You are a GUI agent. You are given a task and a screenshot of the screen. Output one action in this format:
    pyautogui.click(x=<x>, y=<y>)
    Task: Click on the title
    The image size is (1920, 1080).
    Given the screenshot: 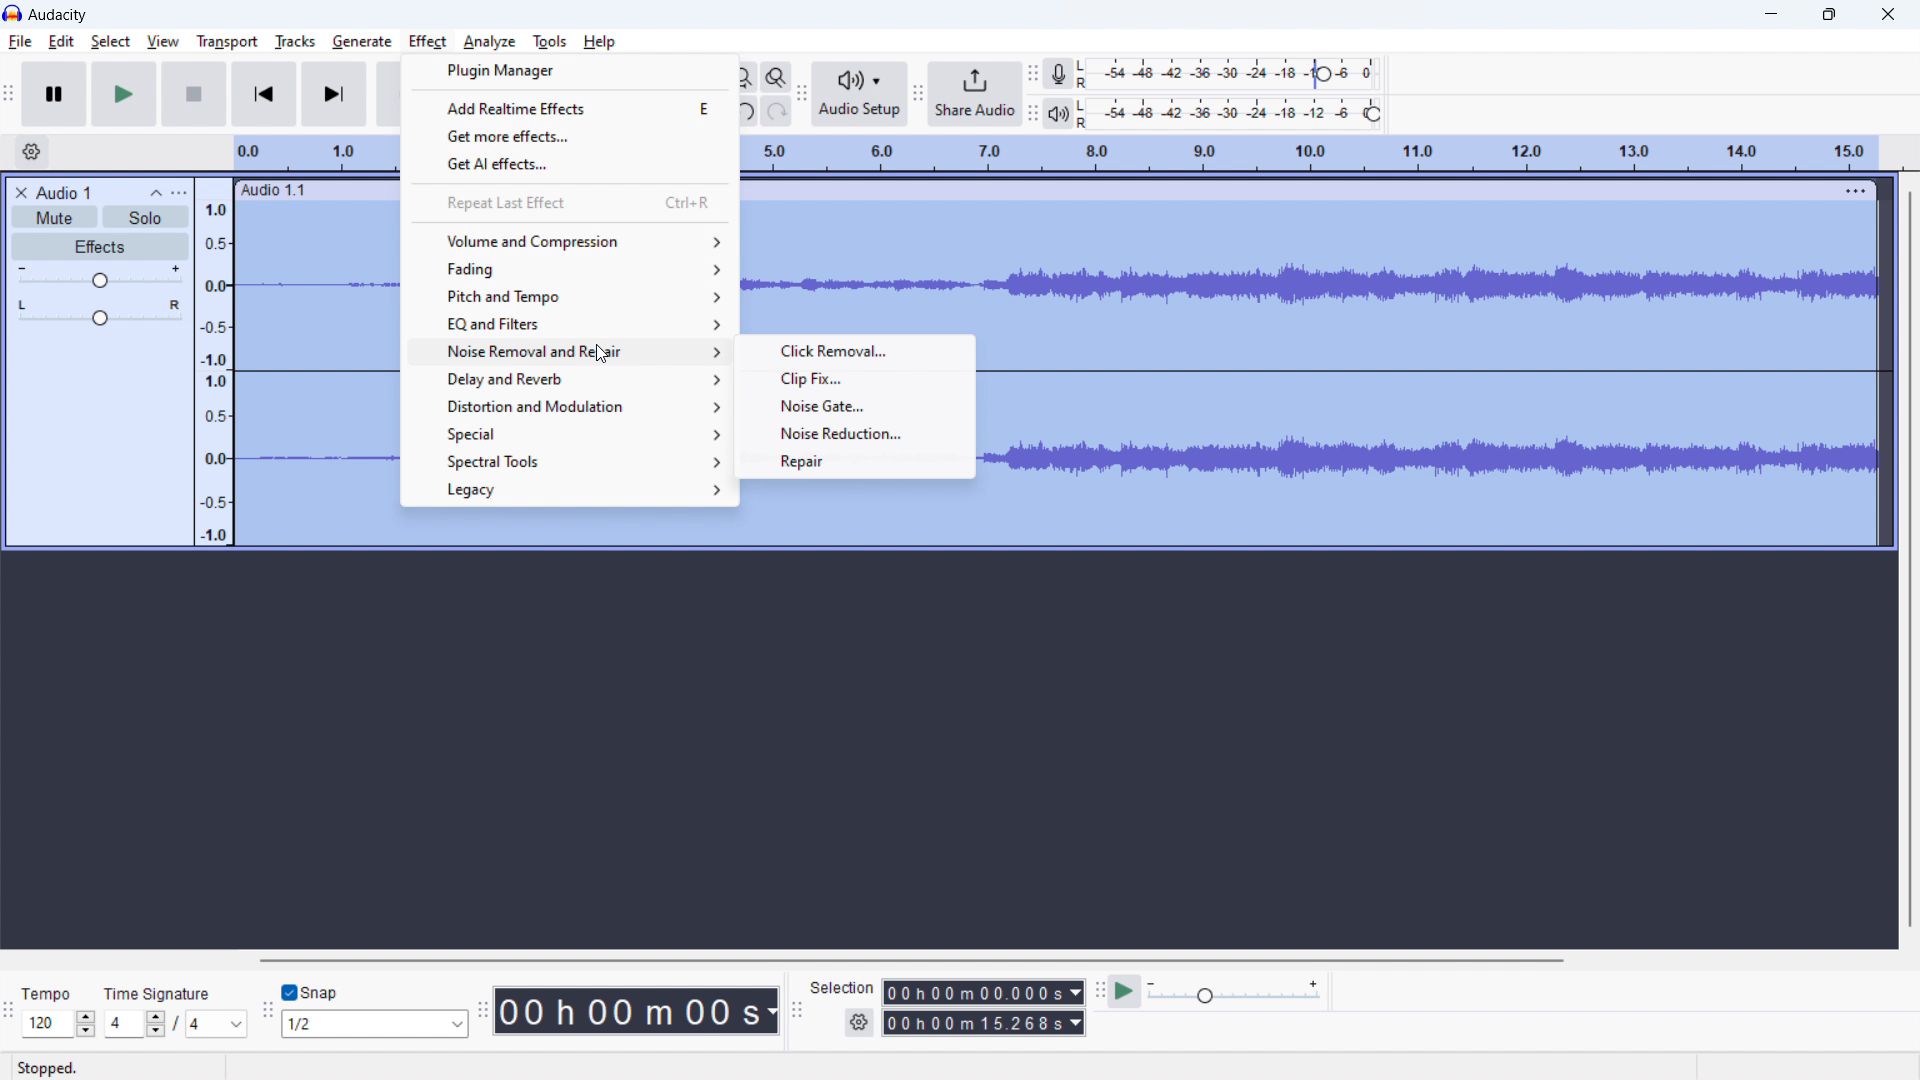 What is the action you would take?
    pyautogui.click(x=62, y=192)
    